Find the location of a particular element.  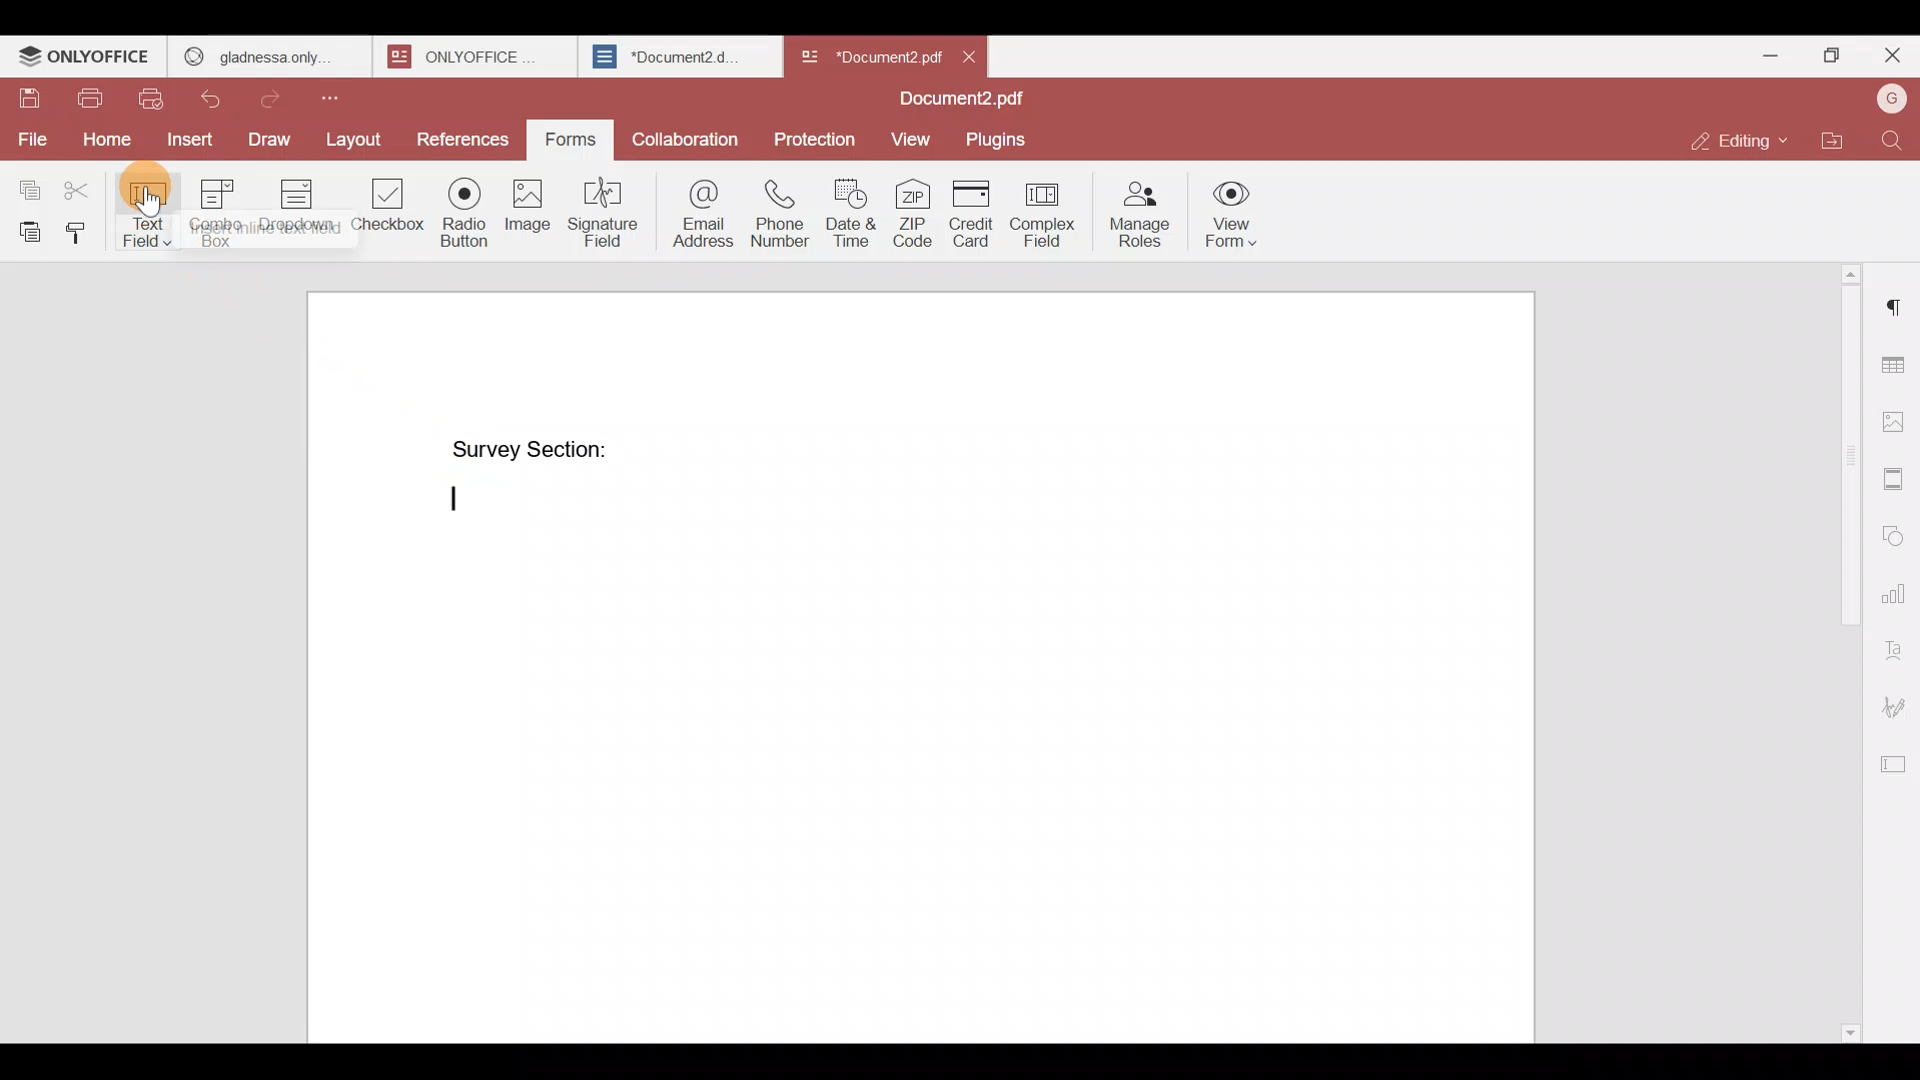

Credit card is located at coordinates (975, 214).